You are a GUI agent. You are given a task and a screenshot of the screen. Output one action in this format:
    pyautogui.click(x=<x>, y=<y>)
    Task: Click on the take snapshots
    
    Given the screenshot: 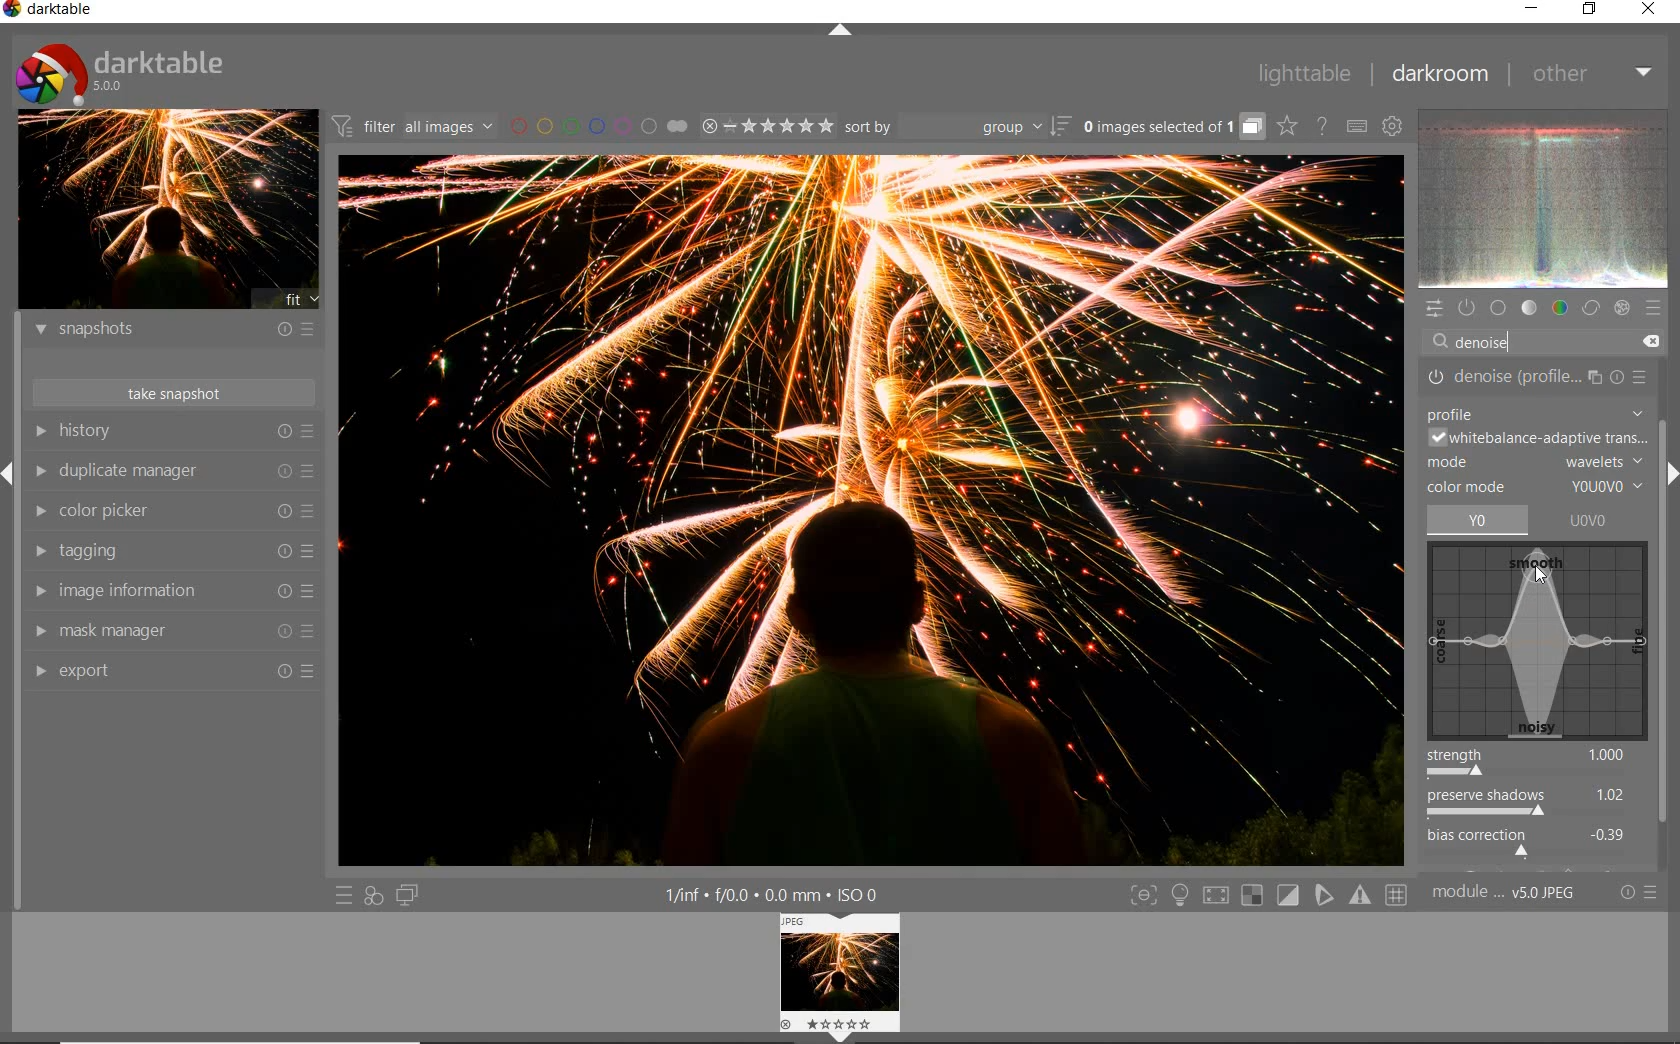 What is the action you would take?
    pyautogui.click(x=173, y=394)
    